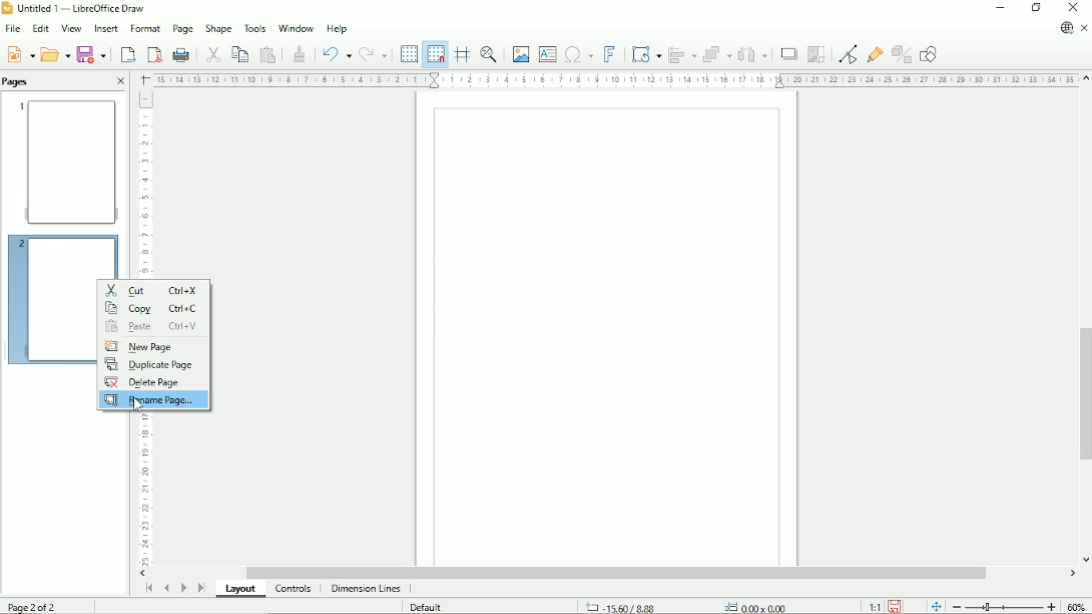 This screenshot has height=614, width=1092. What do you see at coordinates (239, 53) in the screenshot?
I see `Copy` at bounding box center [239, 53].